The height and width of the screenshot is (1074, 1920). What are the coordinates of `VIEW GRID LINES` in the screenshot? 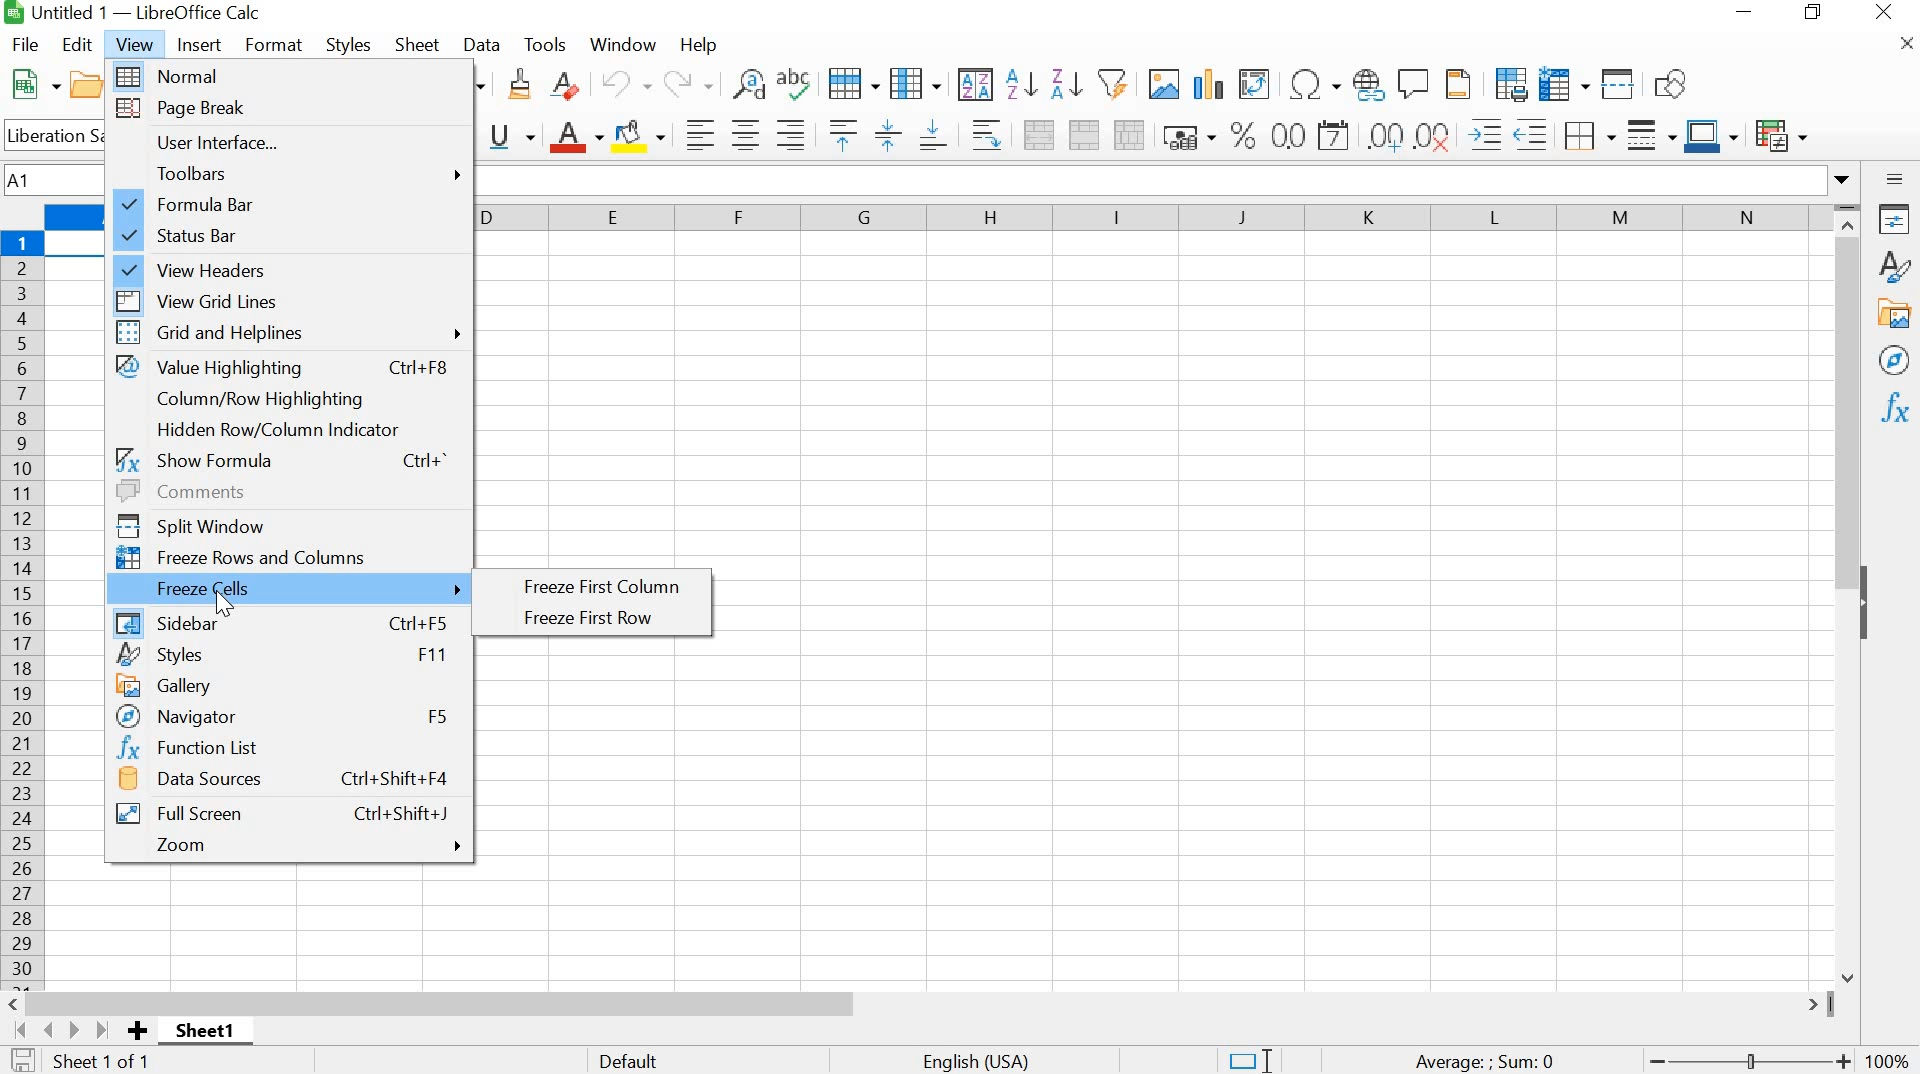 It's located at (293, 298).